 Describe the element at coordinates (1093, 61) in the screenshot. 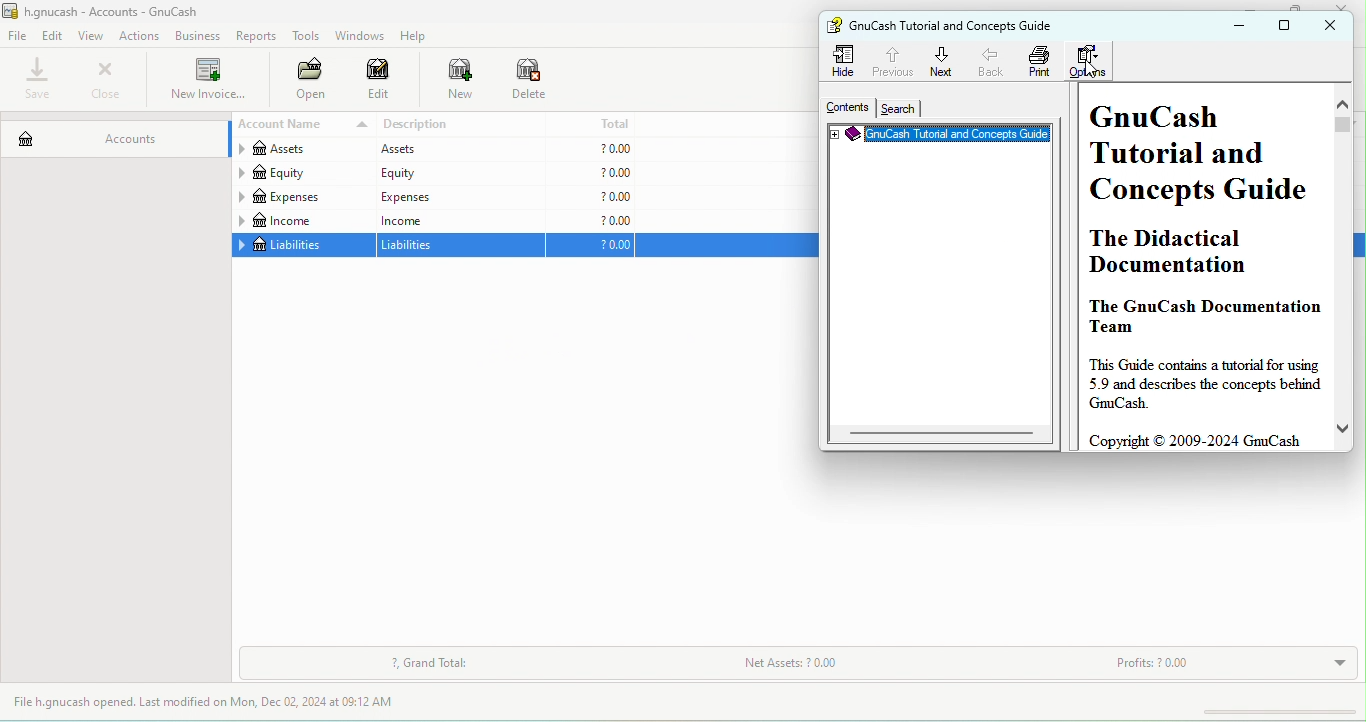

I see `options` at that location.